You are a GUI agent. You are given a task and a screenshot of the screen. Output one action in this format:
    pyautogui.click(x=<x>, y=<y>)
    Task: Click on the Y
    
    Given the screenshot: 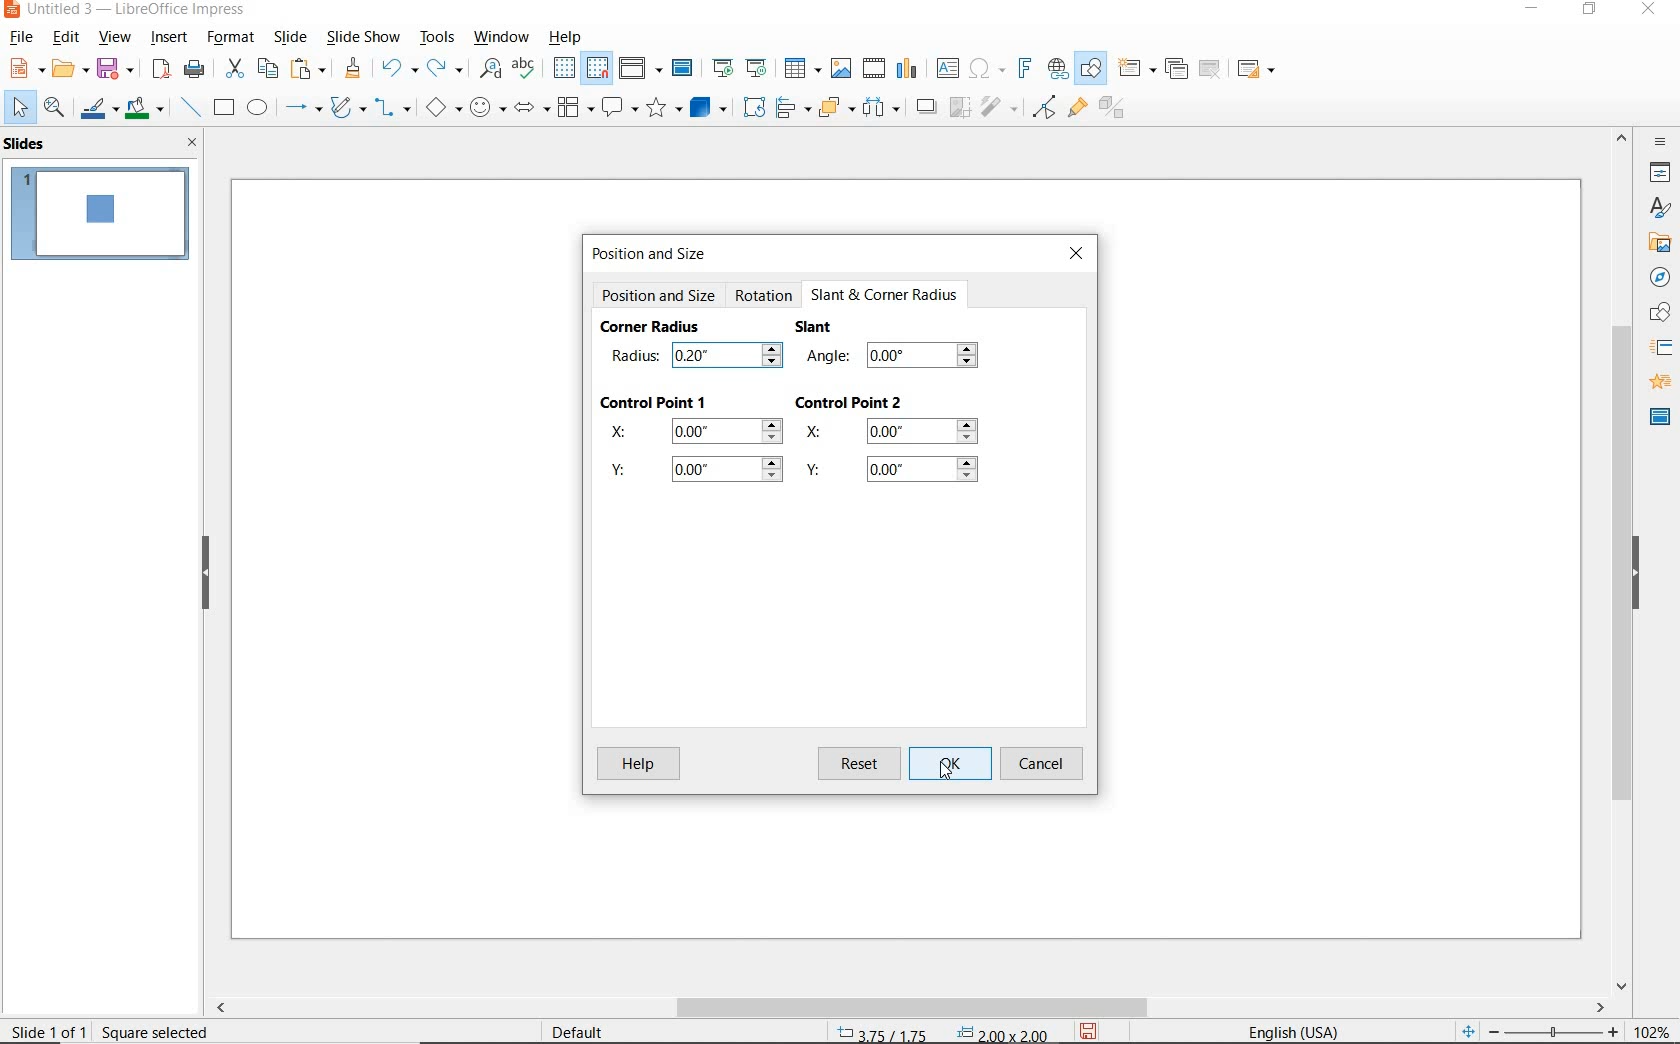 What is the action you would take?
    pyautogui.click(x=698, y=474)
    